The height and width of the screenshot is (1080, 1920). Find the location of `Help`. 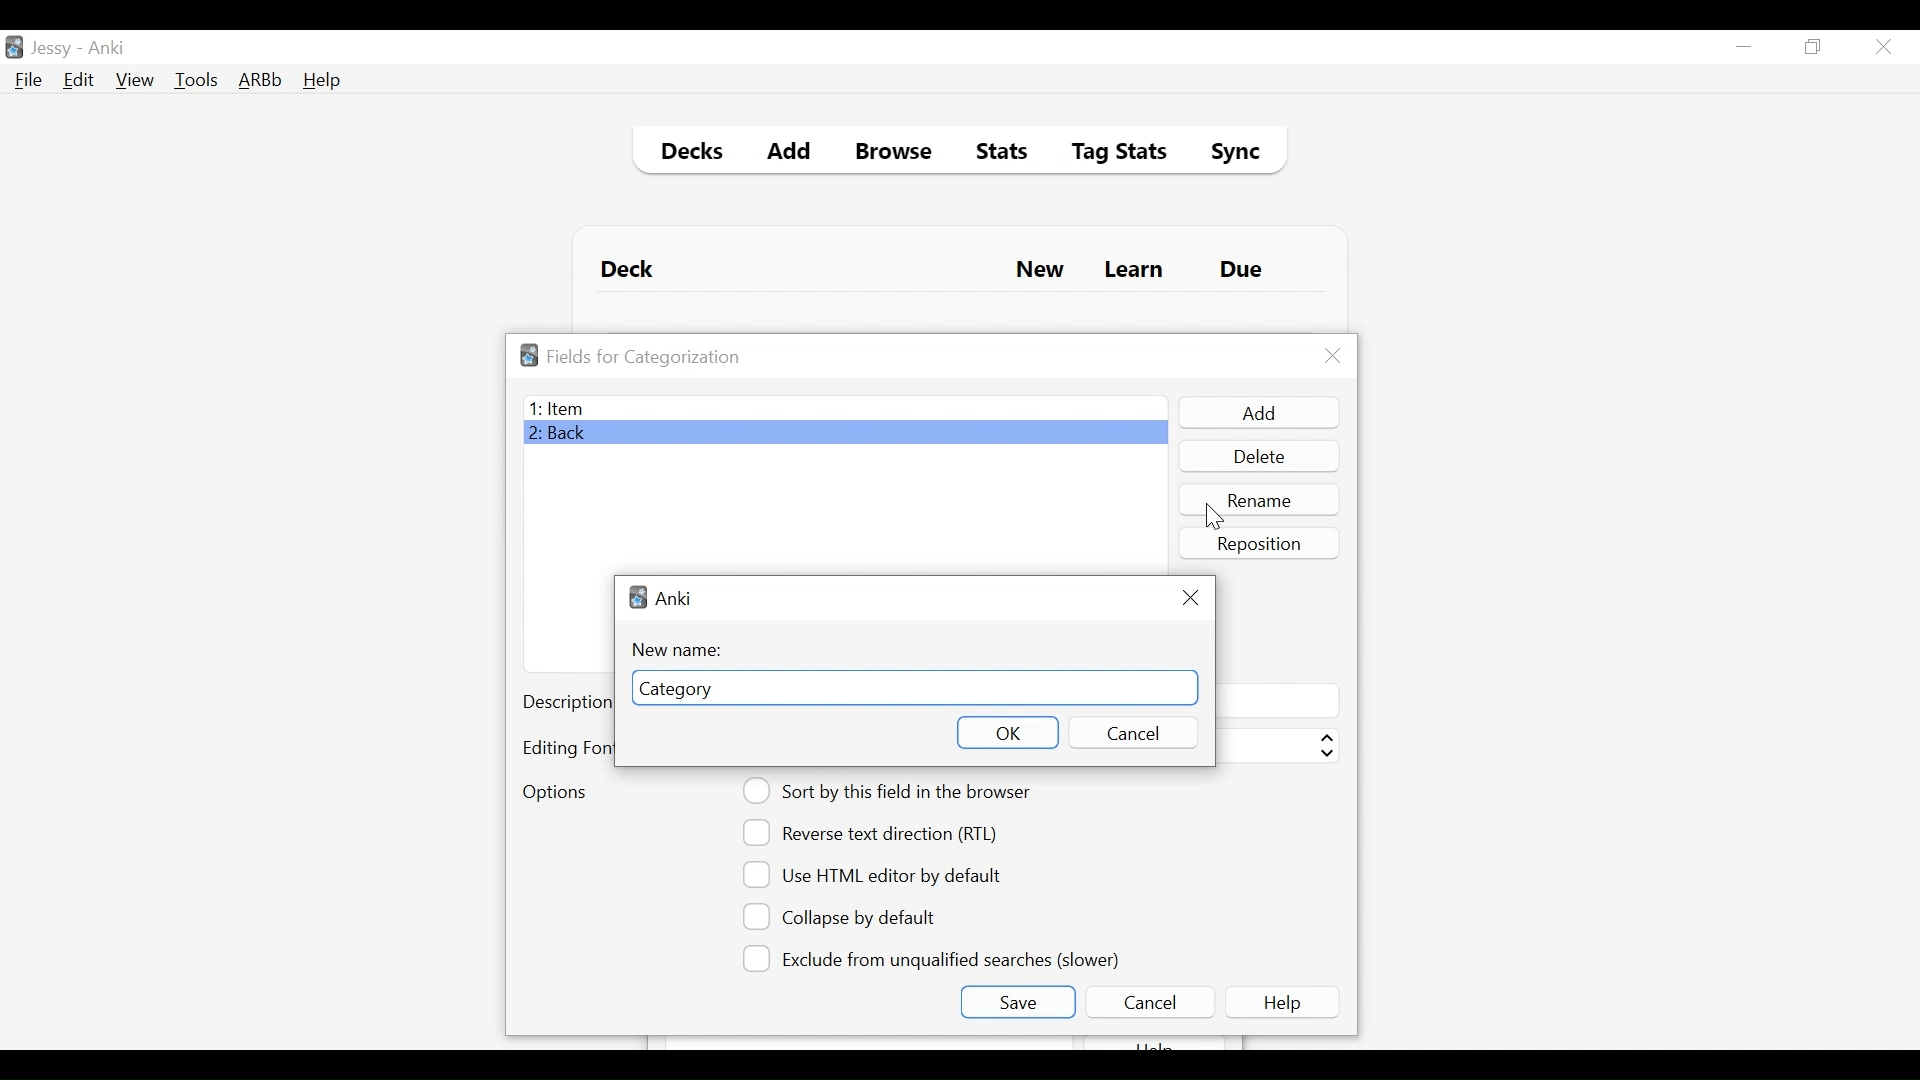

Help is located at coordinates (1286, 1002).